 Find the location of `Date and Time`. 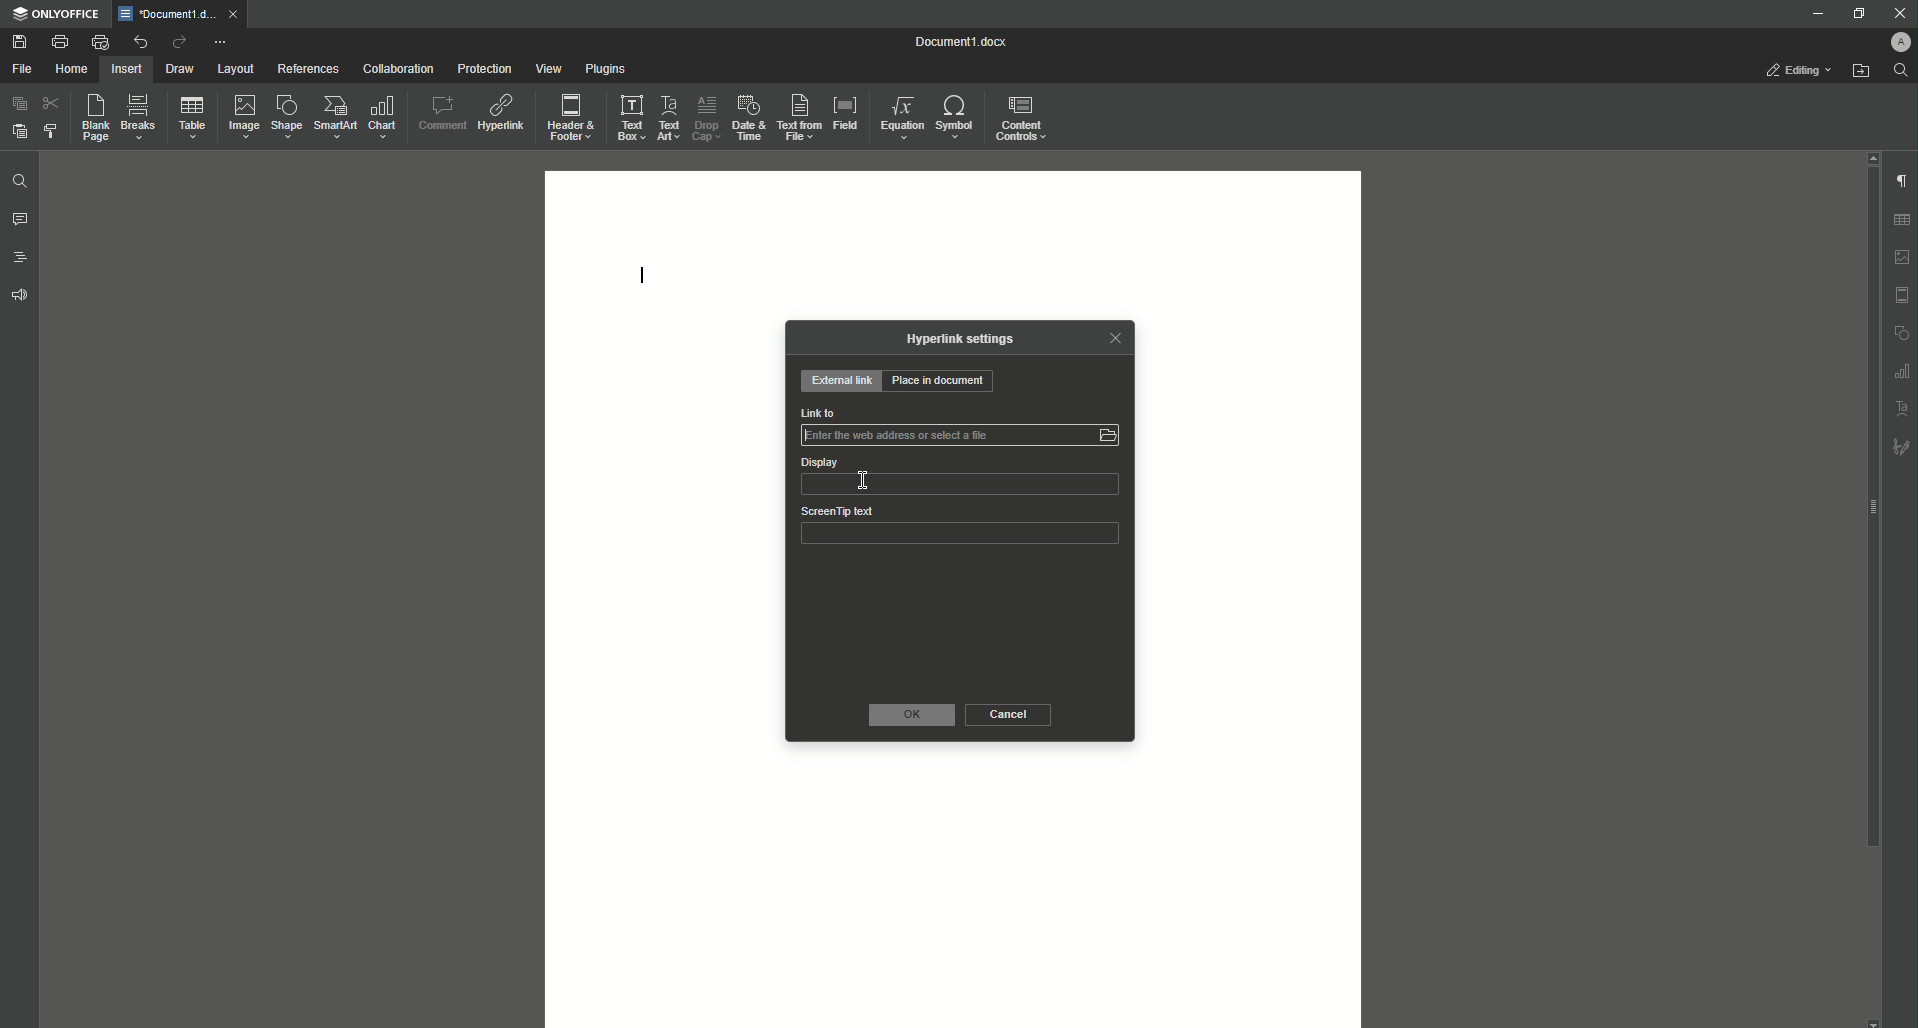

Date and Time is located at coordinates (749, 118).